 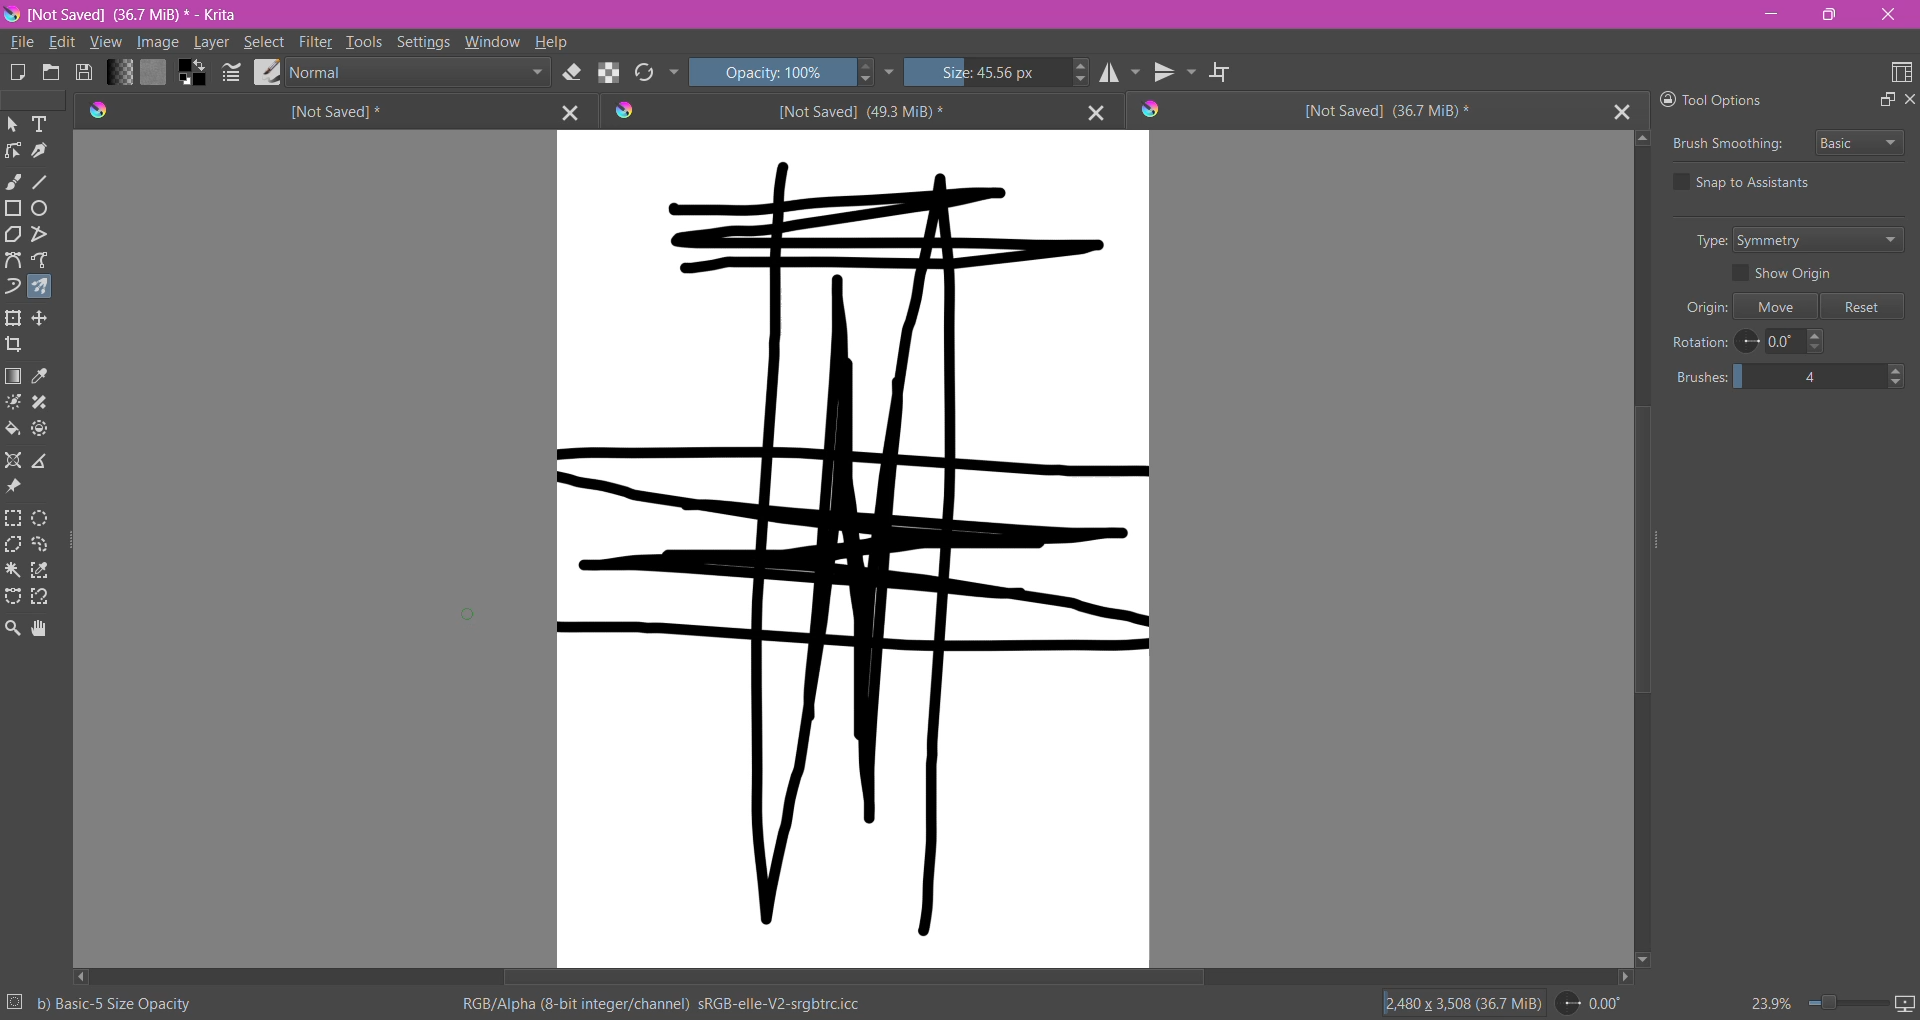 I want to click on Set the Brush Size, so click(x=985, y=73).